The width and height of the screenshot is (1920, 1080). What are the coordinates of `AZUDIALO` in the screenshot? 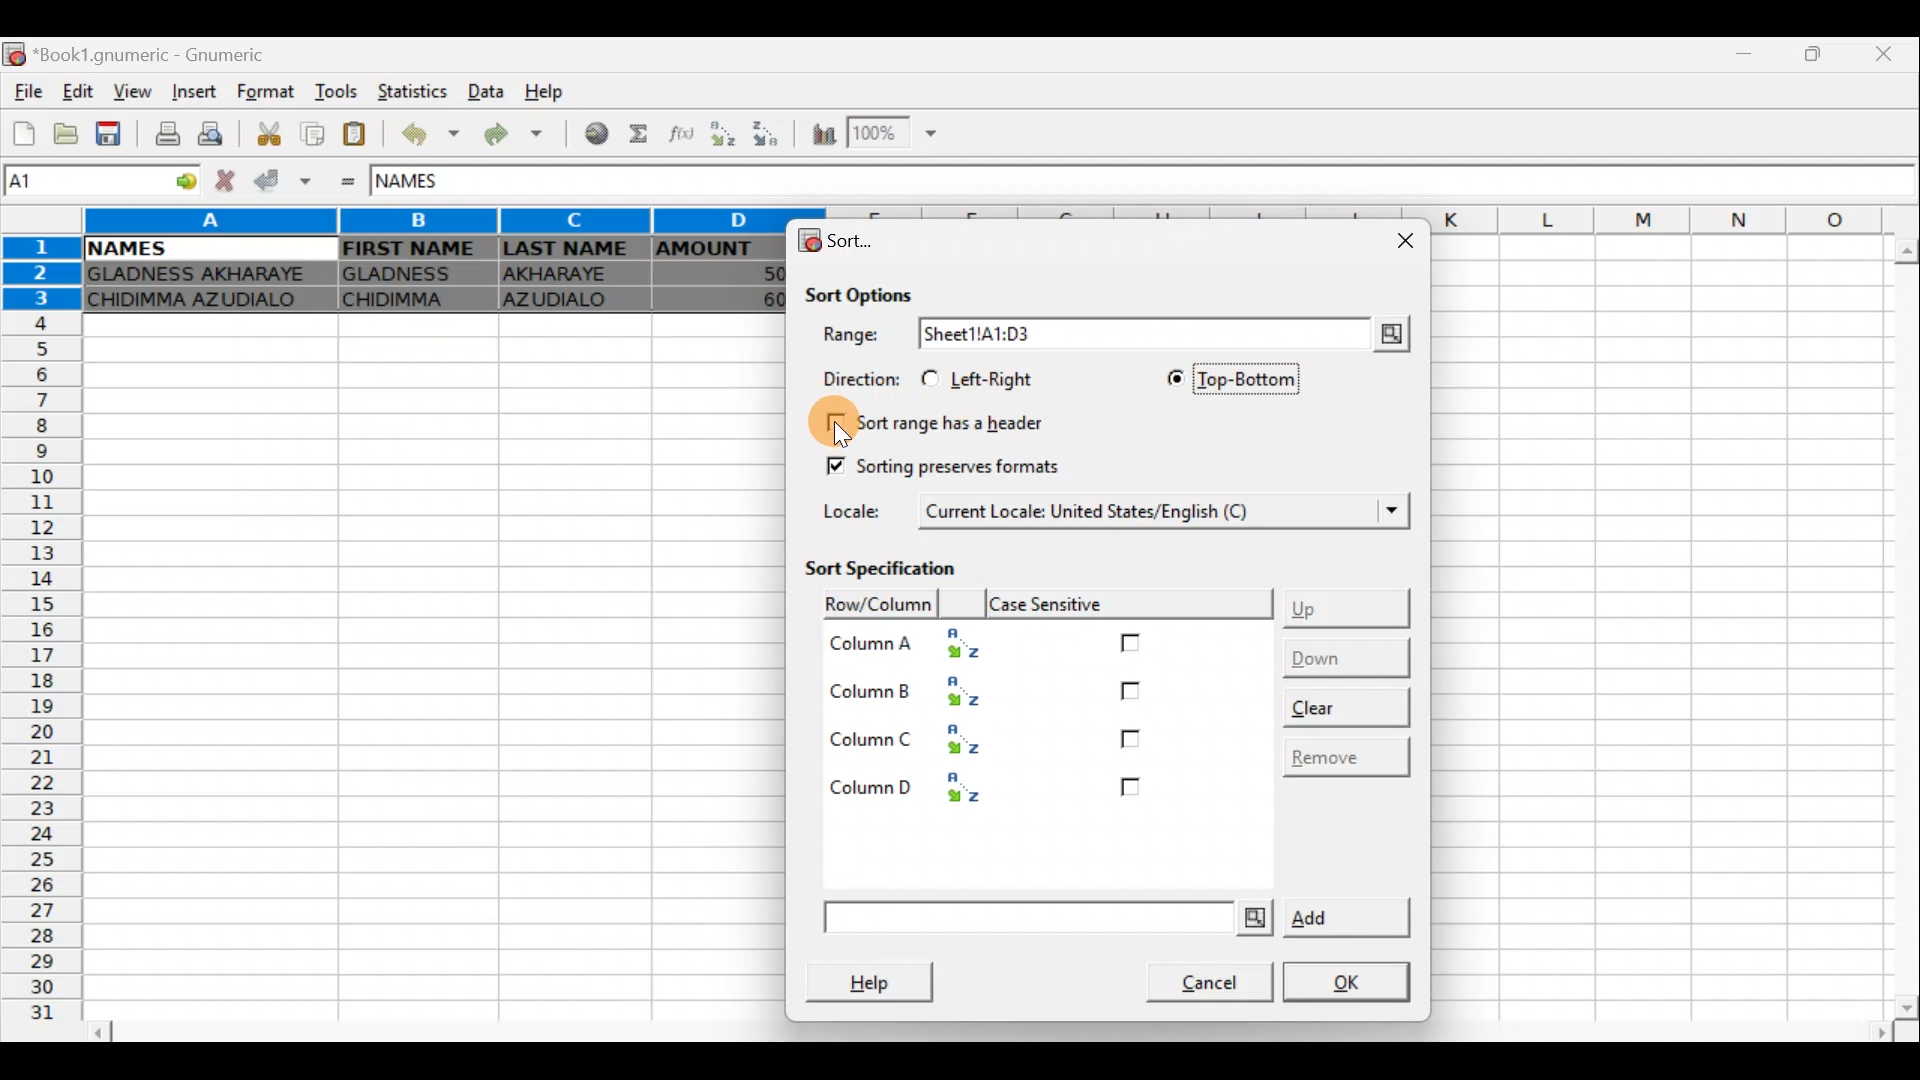 It's located at (566, 302).